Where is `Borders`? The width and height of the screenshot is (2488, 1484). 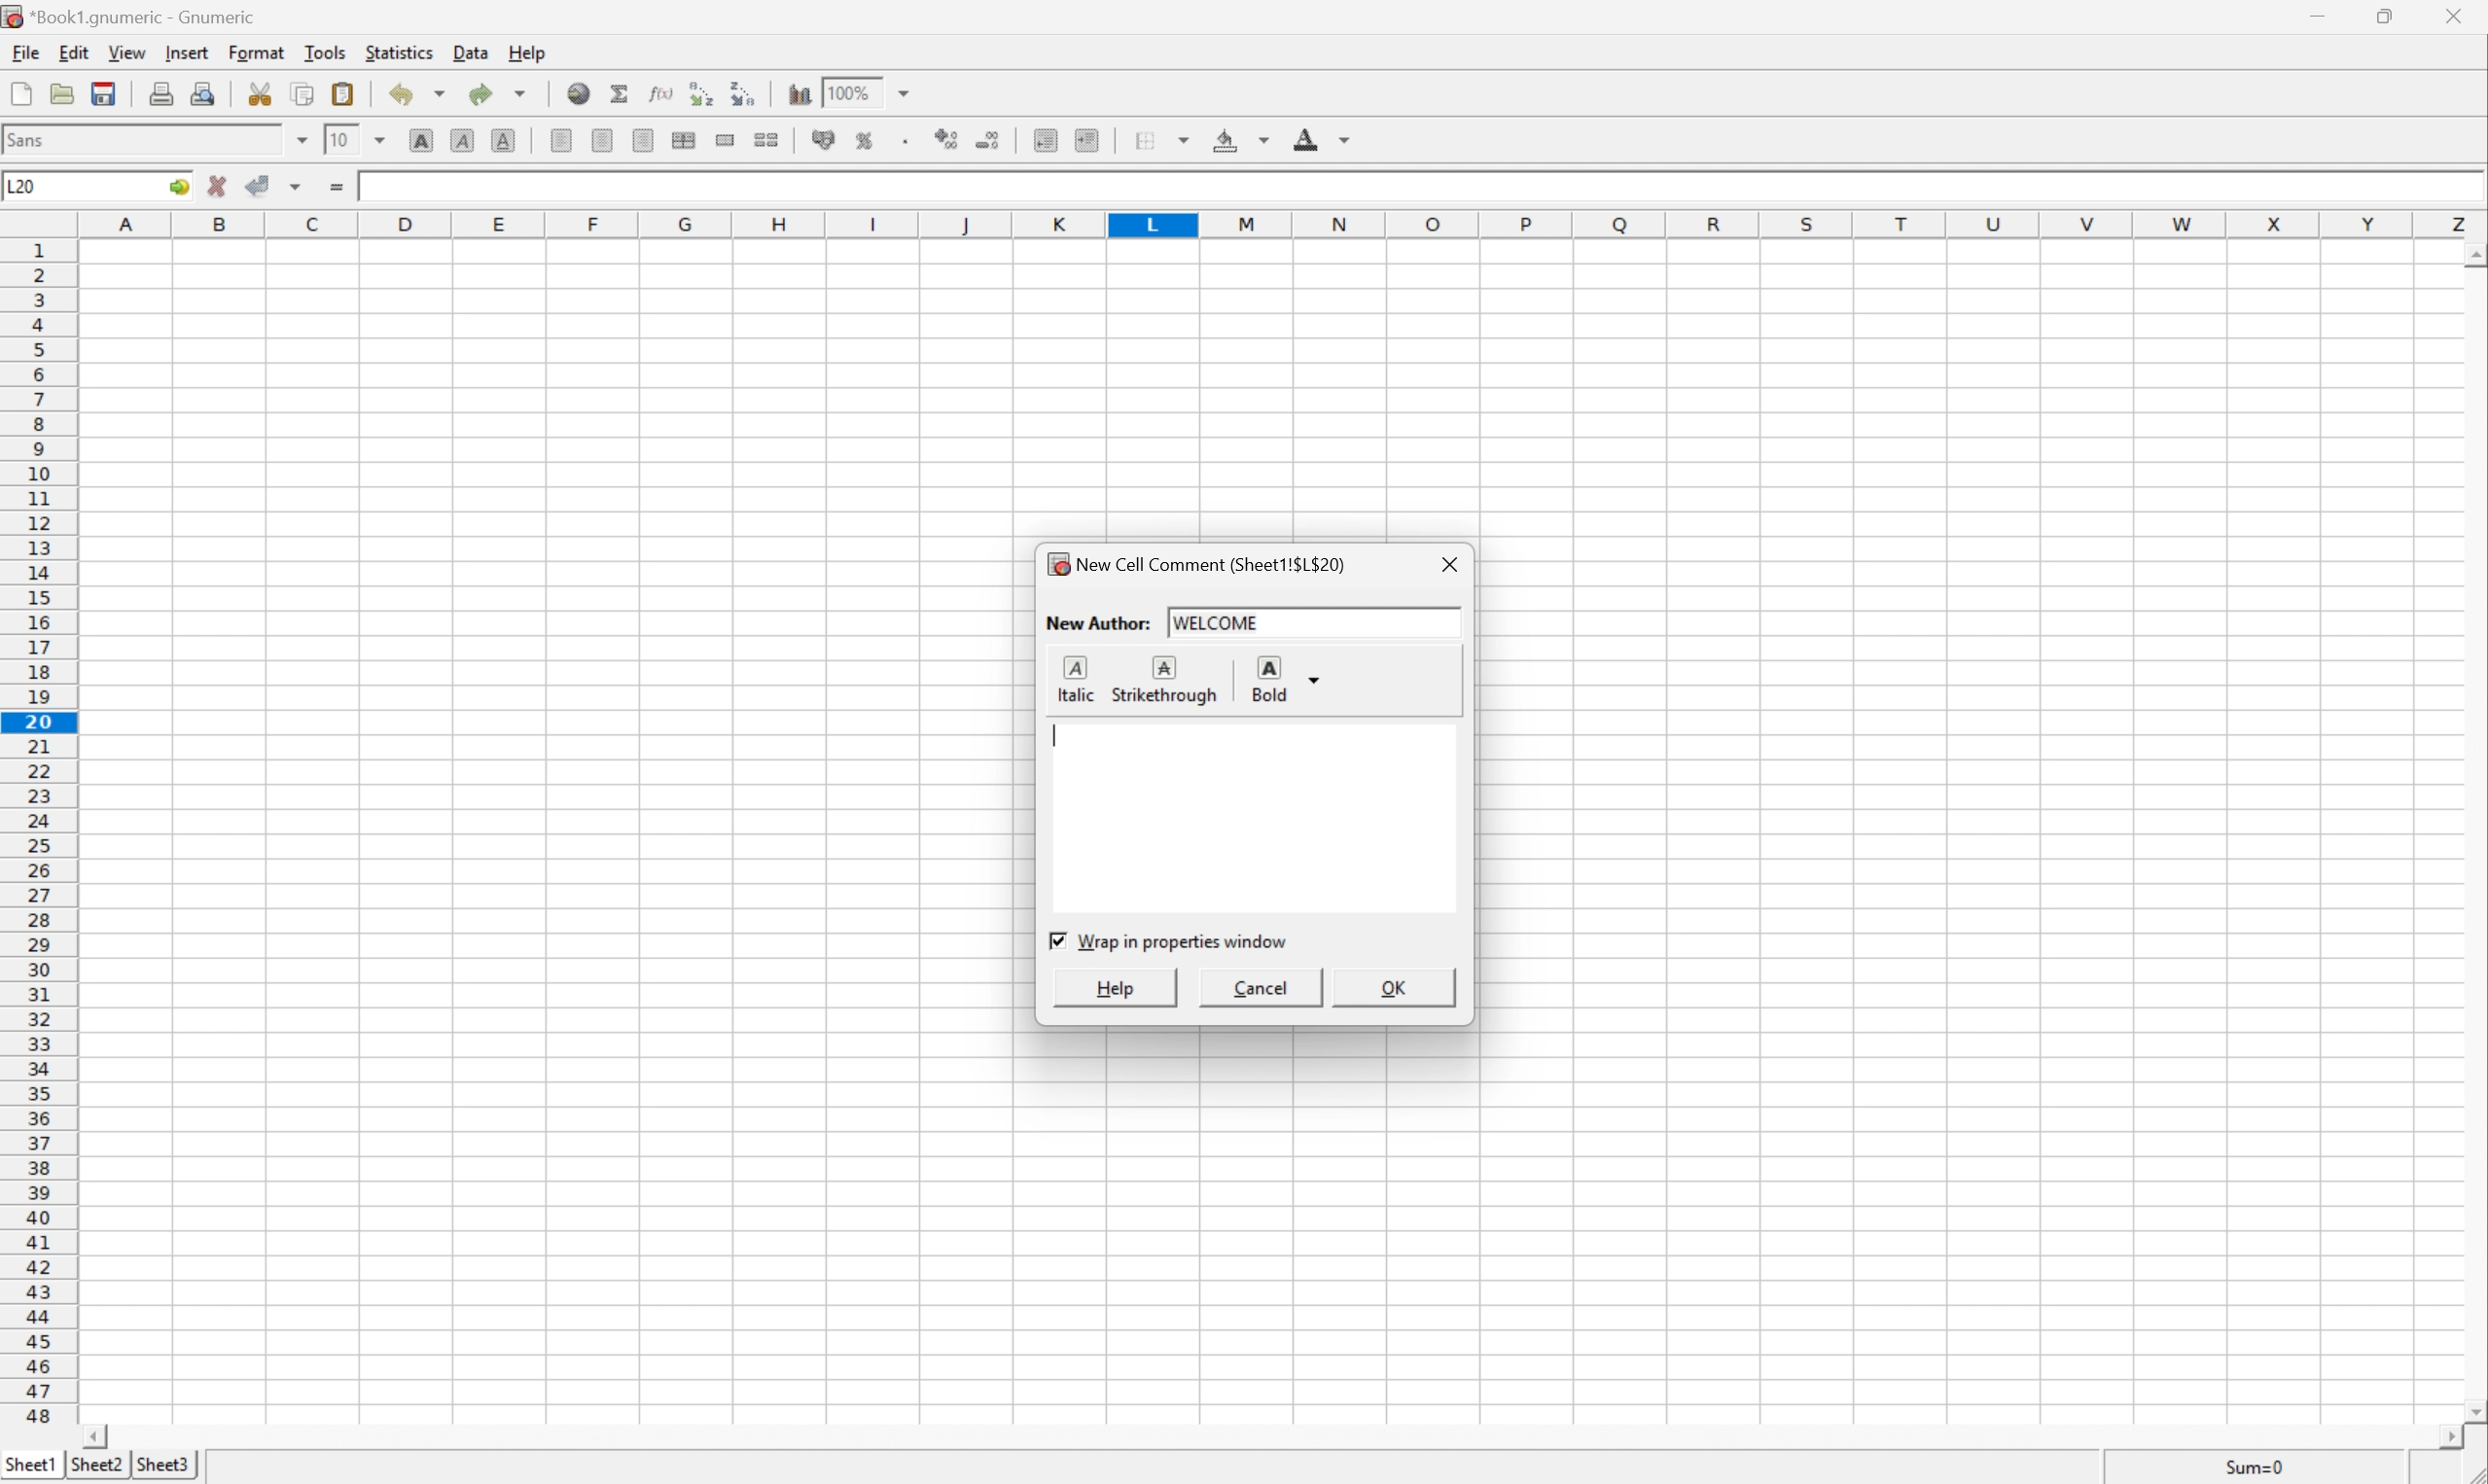
Borders is located at coordinates (1163, 140).